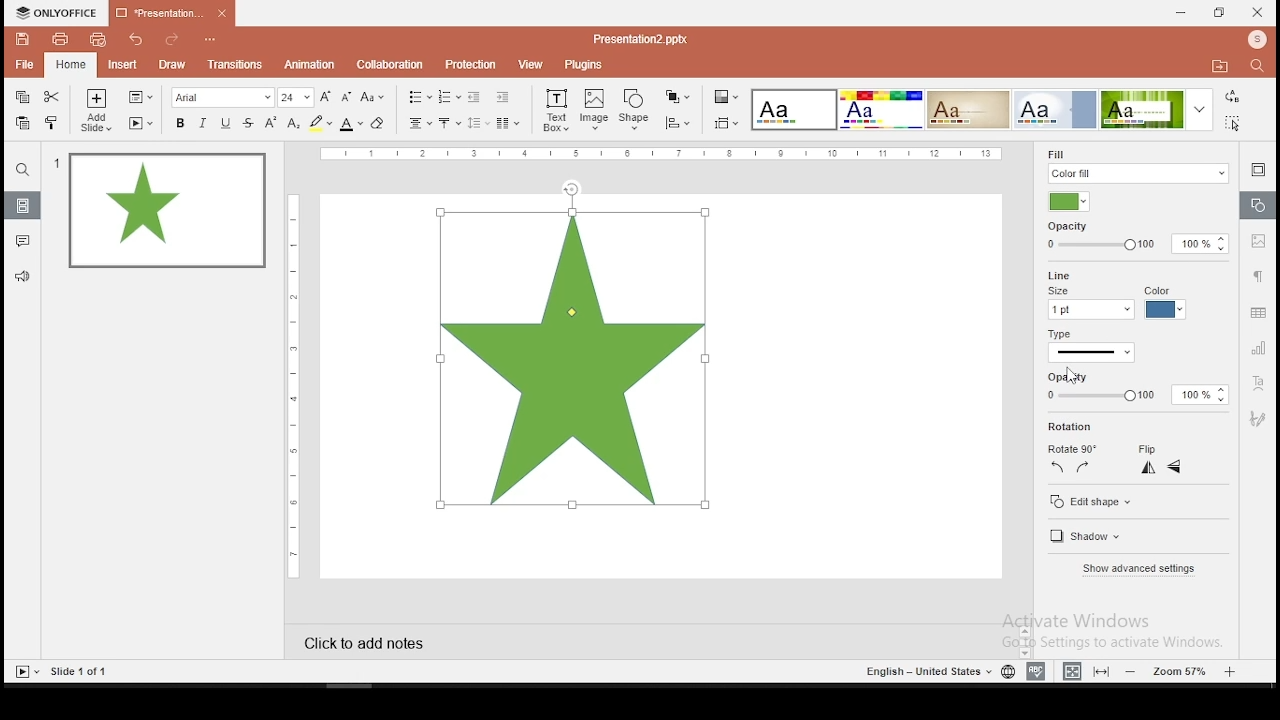 The height and width of the screenshot is (720, 1280). Describe the element at coordinates (528, 65) in the screenshot. I see `view` at that location.